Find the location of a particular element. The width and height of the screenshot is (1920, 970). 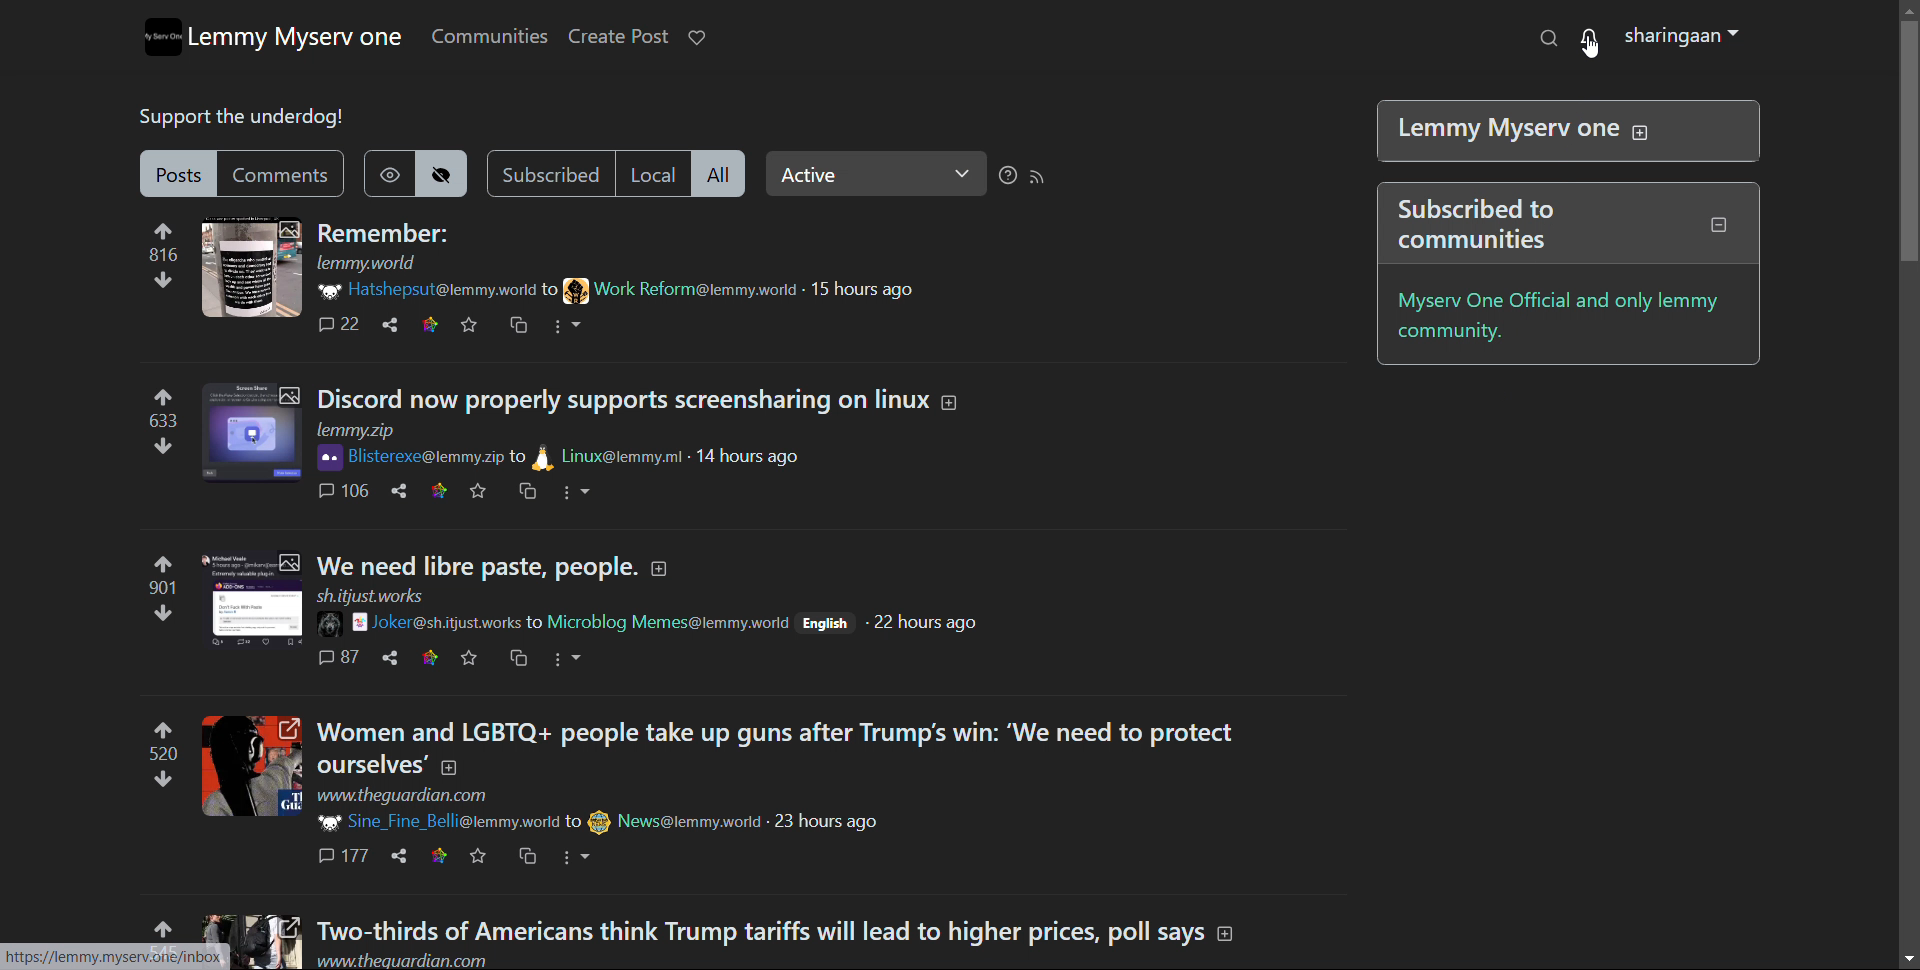

Support the underdog! is located at coordinates (243, 118).